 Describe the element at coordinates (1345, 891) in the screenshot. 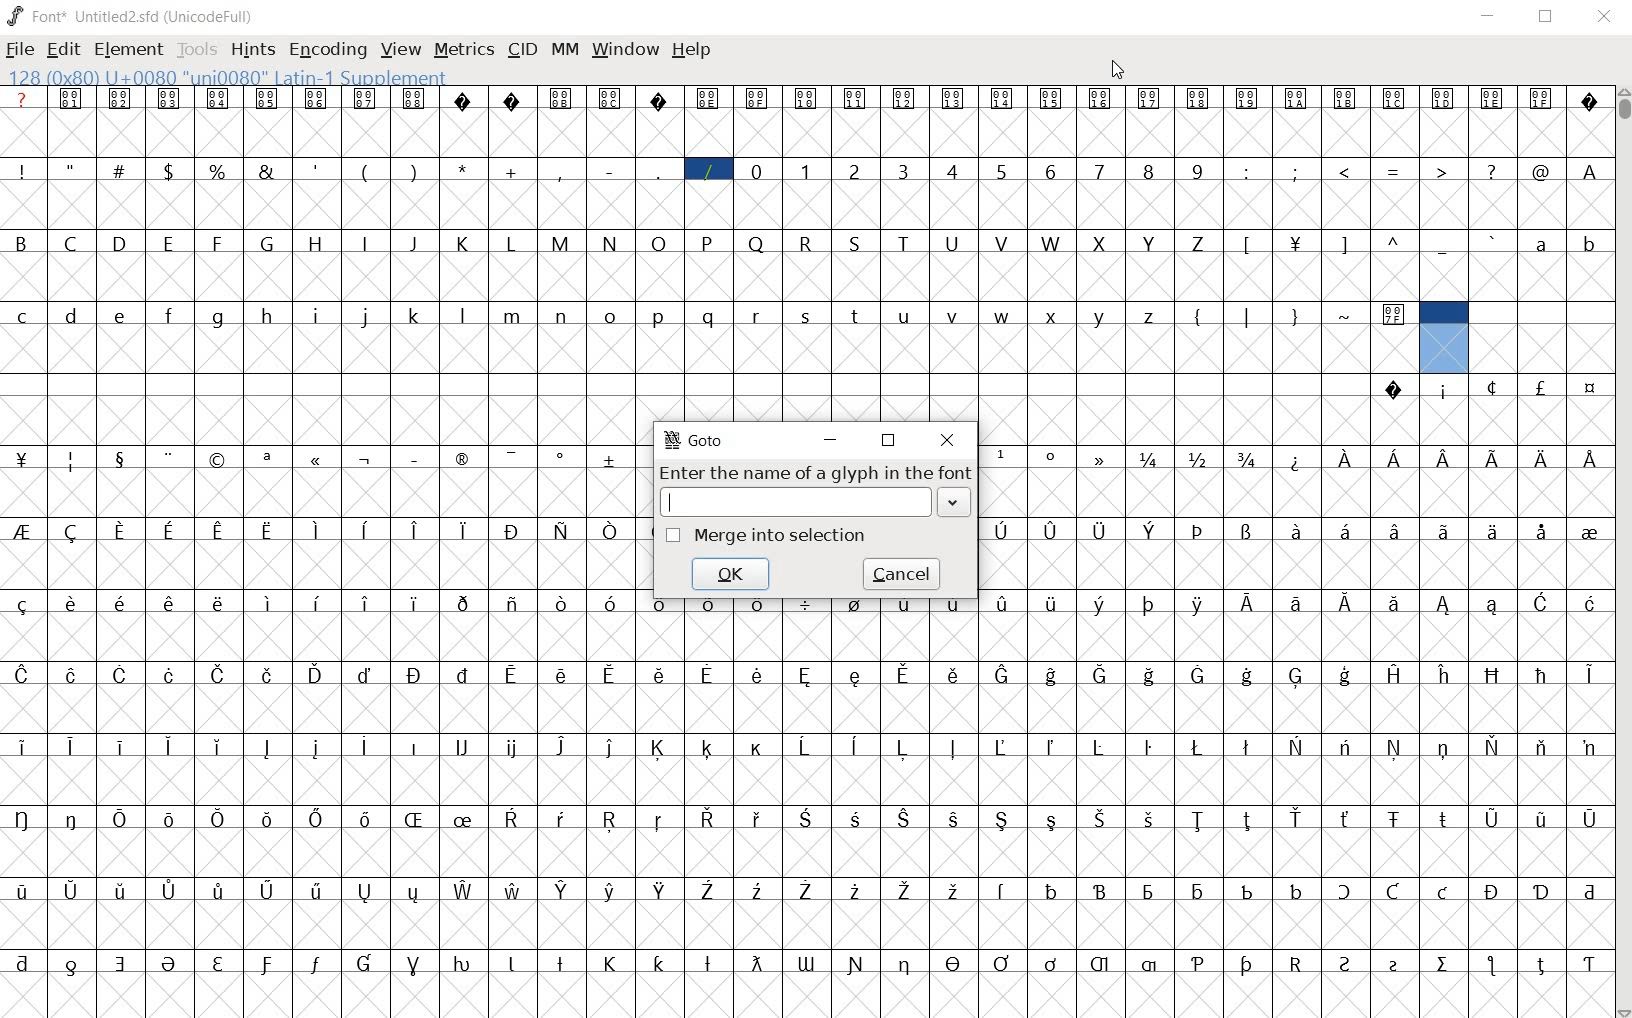

I see `Symbol` at that location.